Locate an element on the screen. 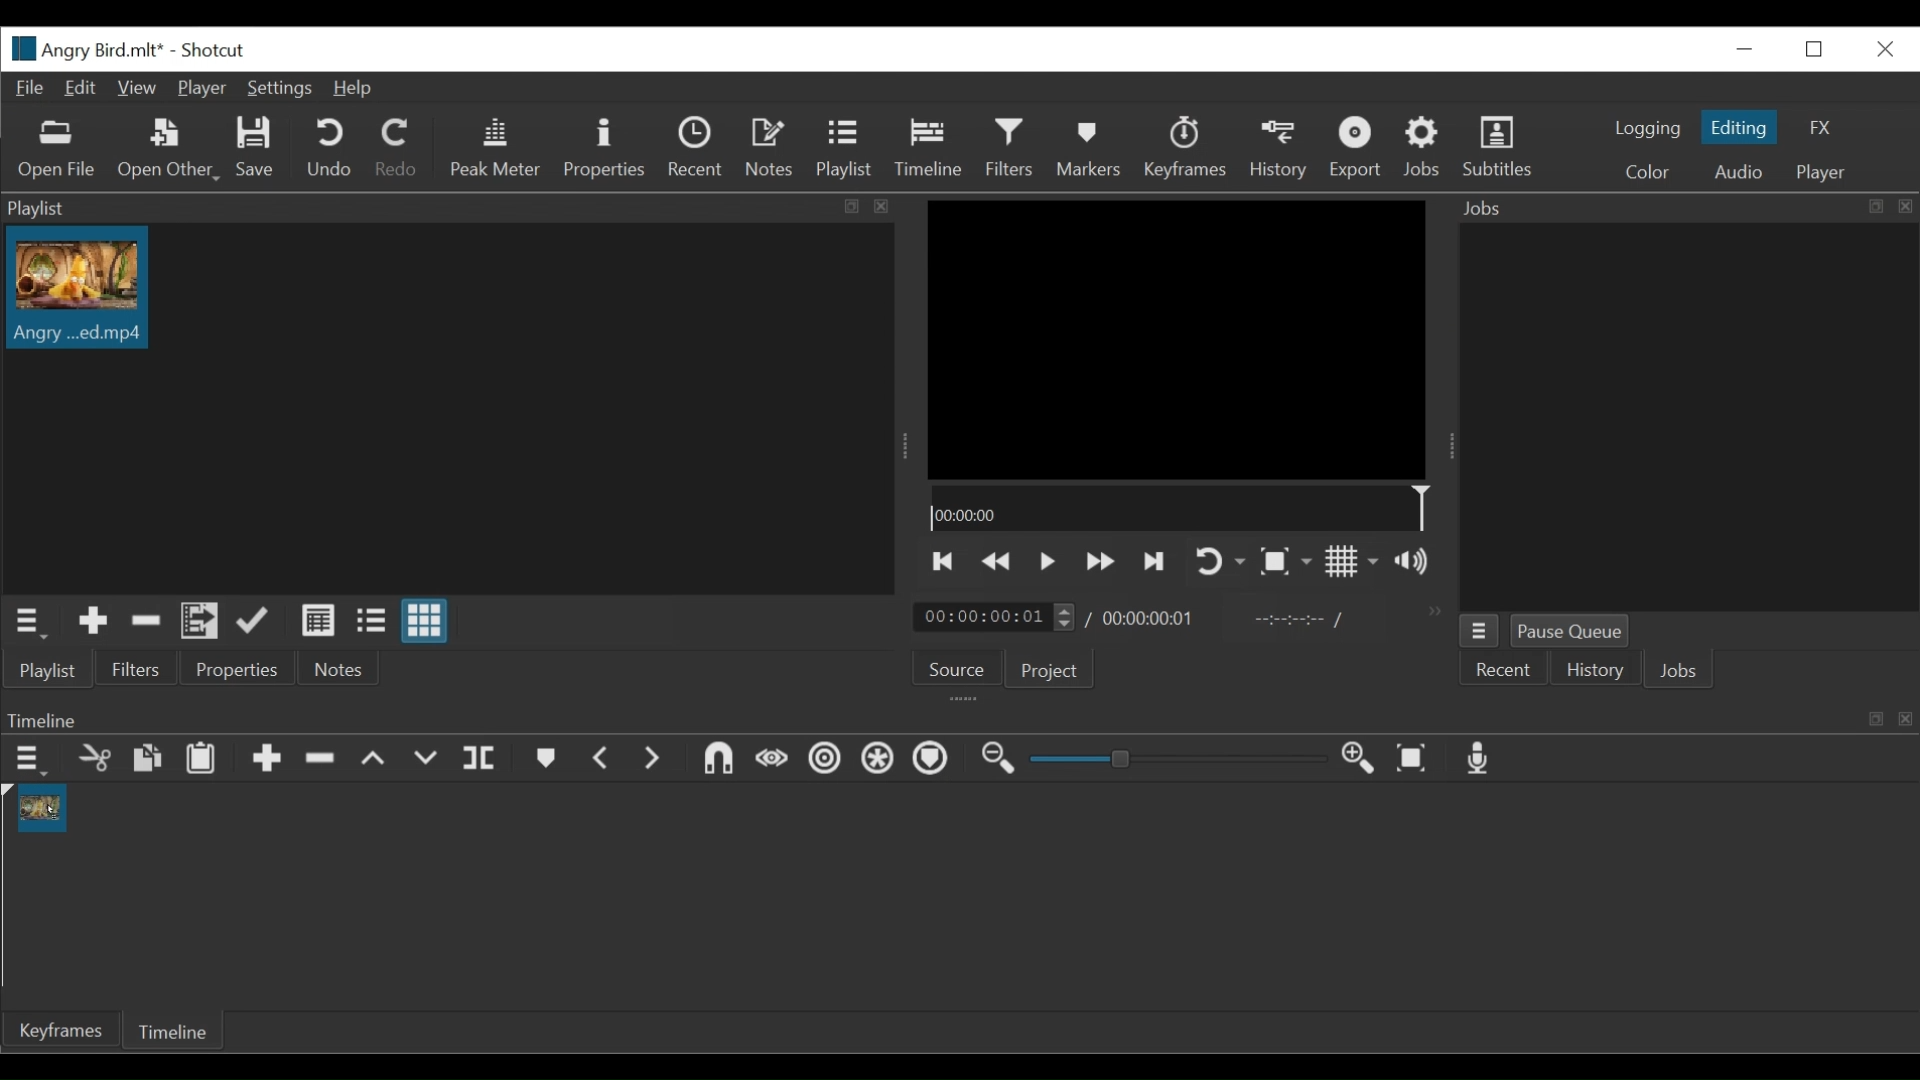 The height and width of the screenshot is (1080, 1920). Lift is located at coordinates (376, 759).